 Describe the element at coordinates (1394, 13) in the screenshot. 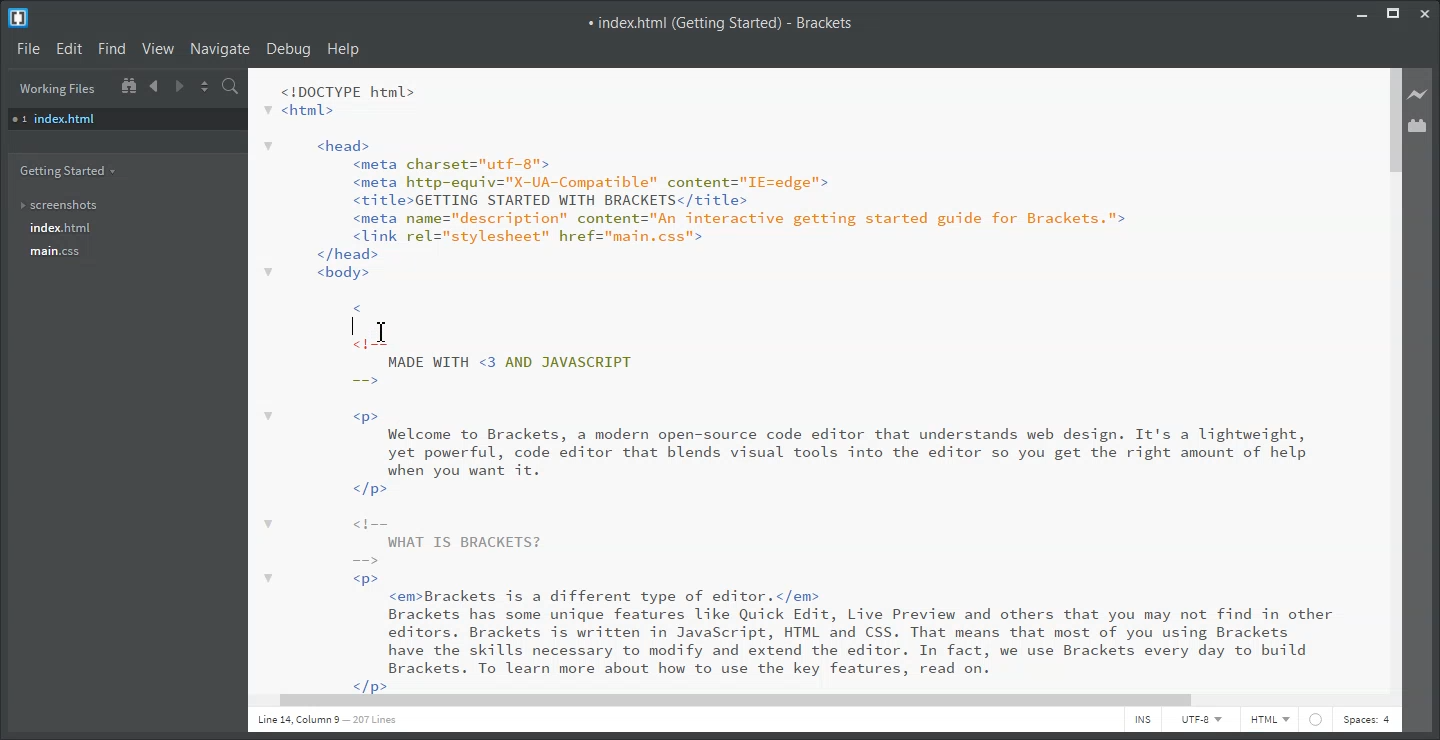

I see `Maximize` at that location.